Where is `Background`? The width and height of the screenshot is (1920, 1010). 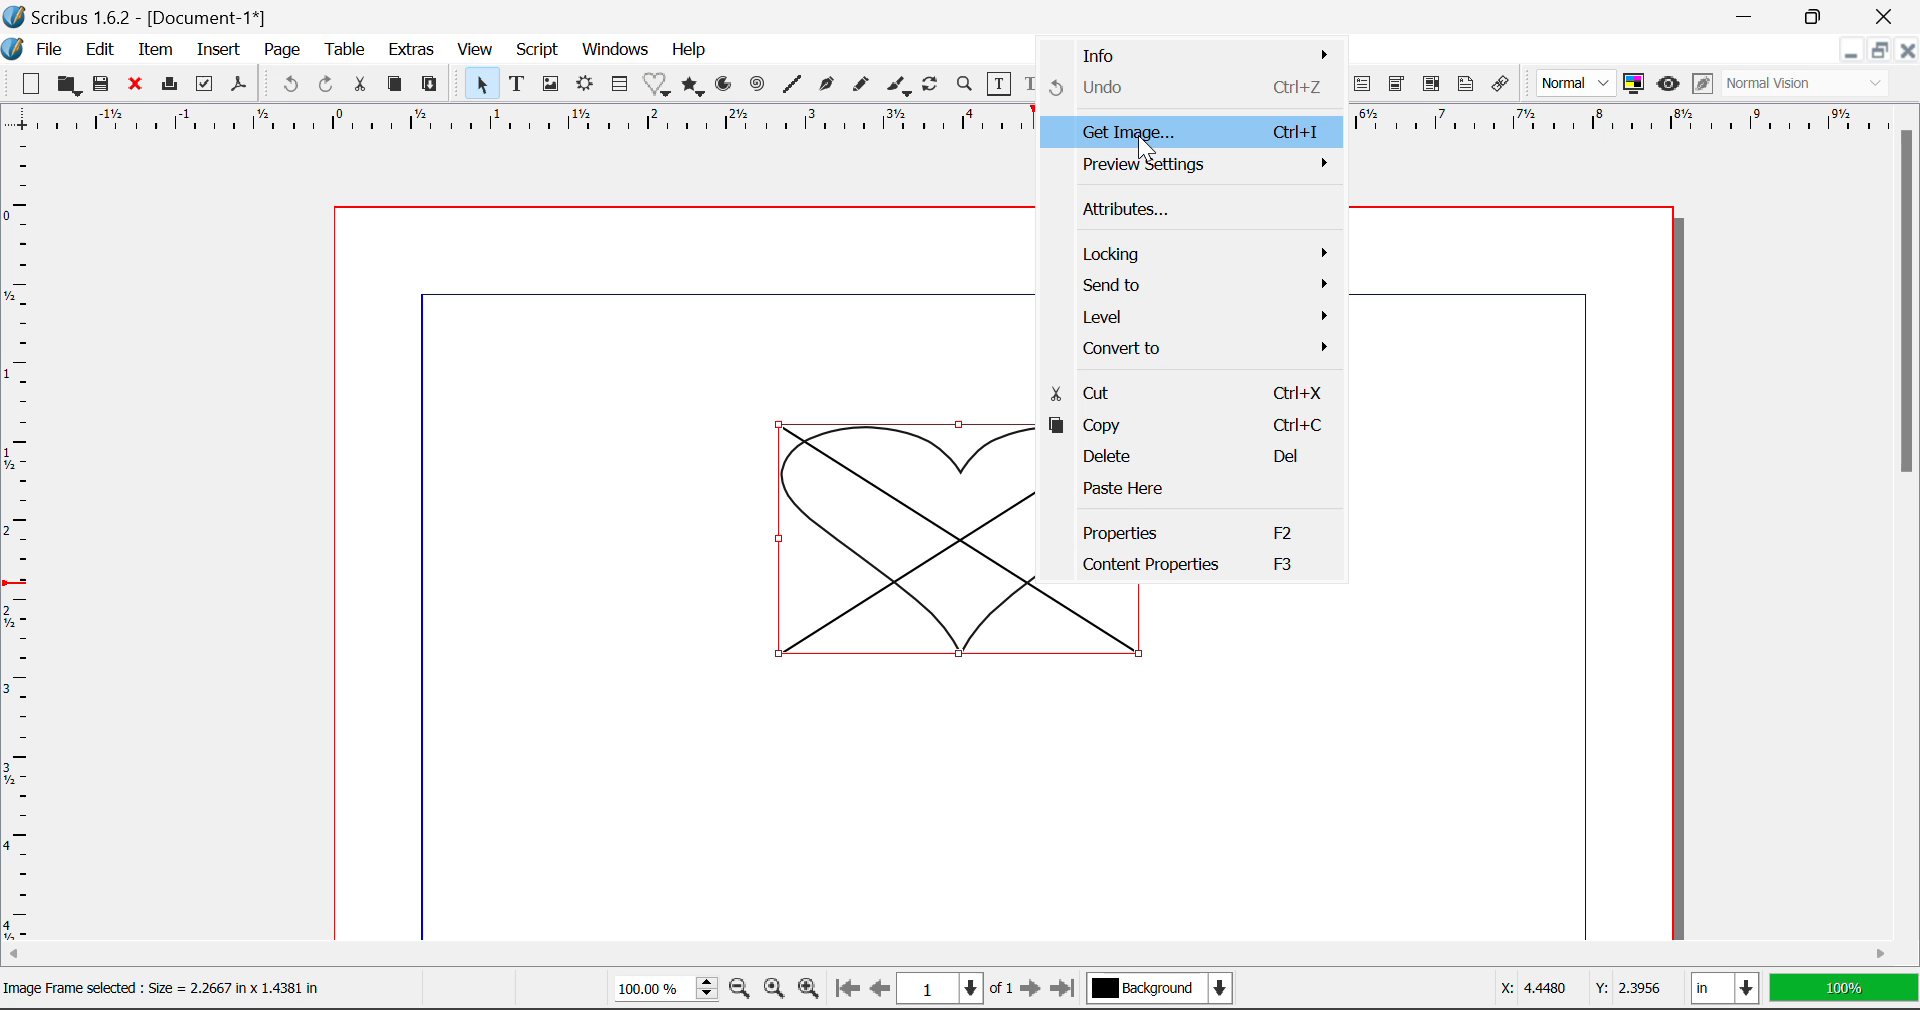 Background is located at coordinates (1163, 990).